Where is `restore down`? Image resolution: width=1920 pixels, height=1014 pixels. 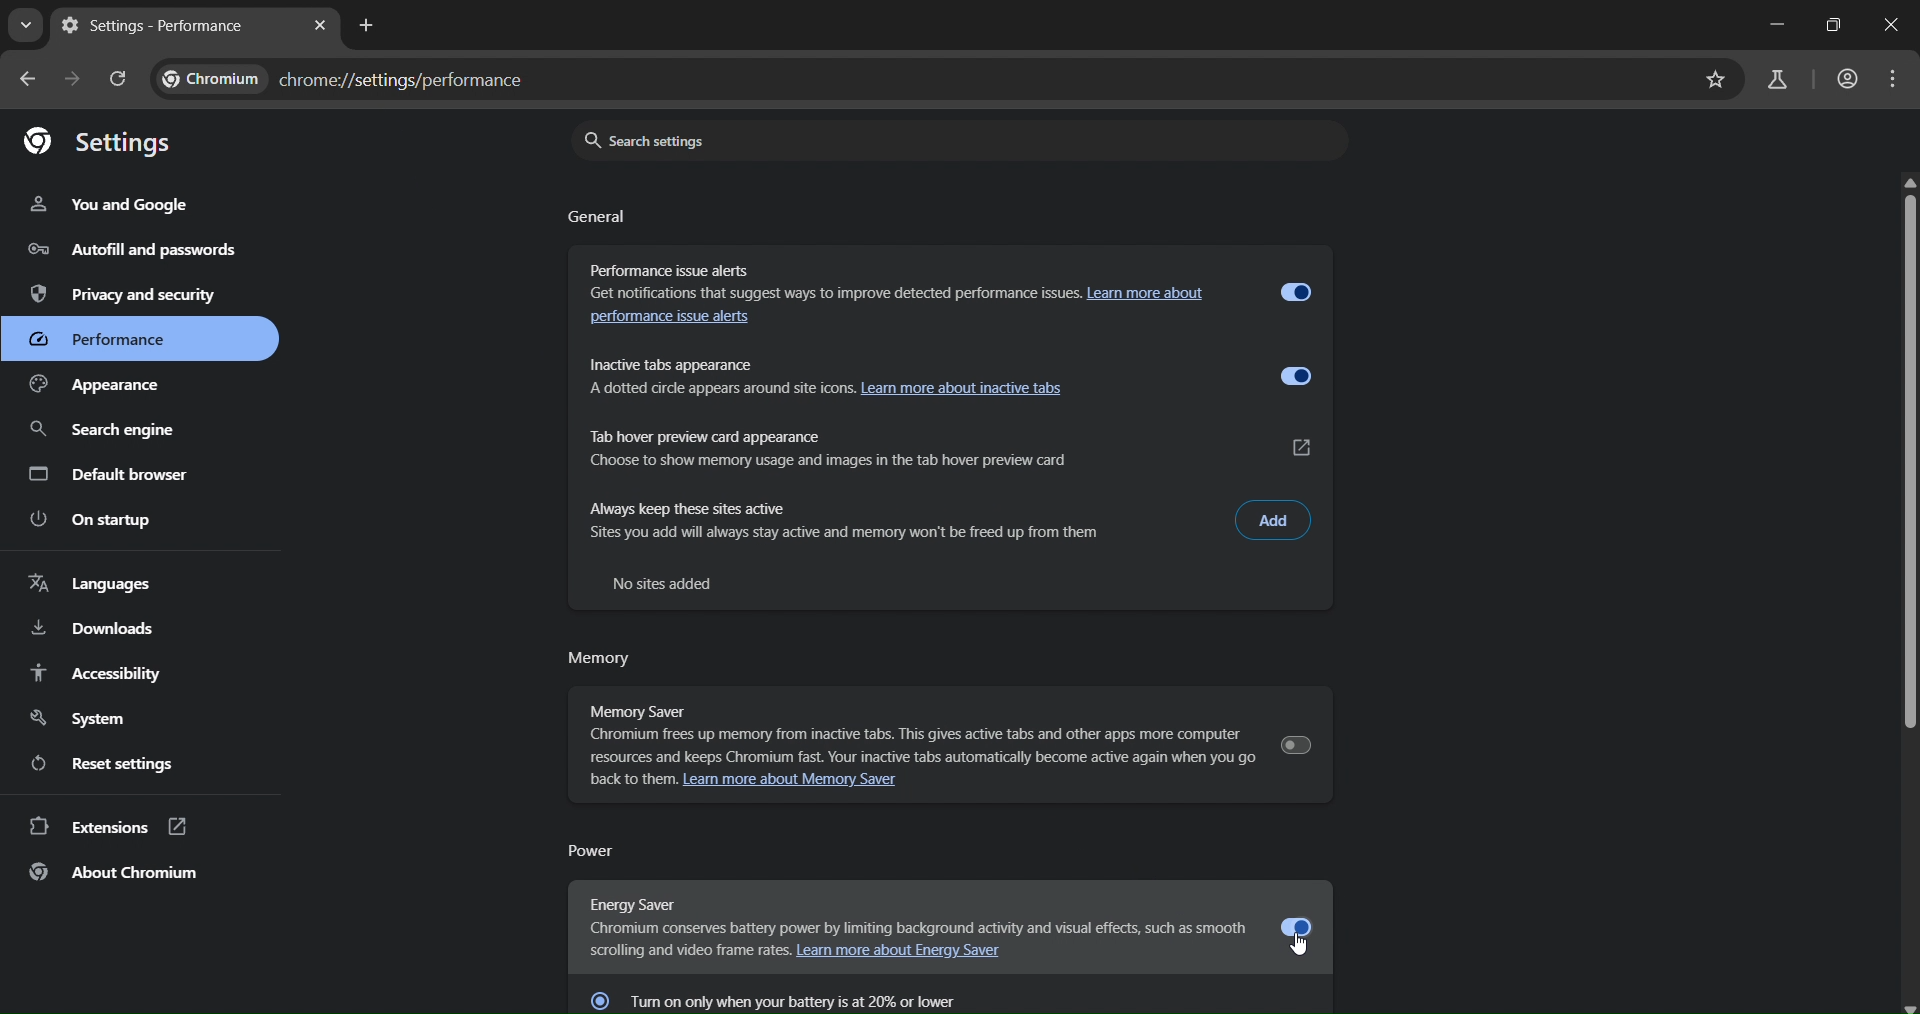 restore down is located at coordinates (1832, 26).